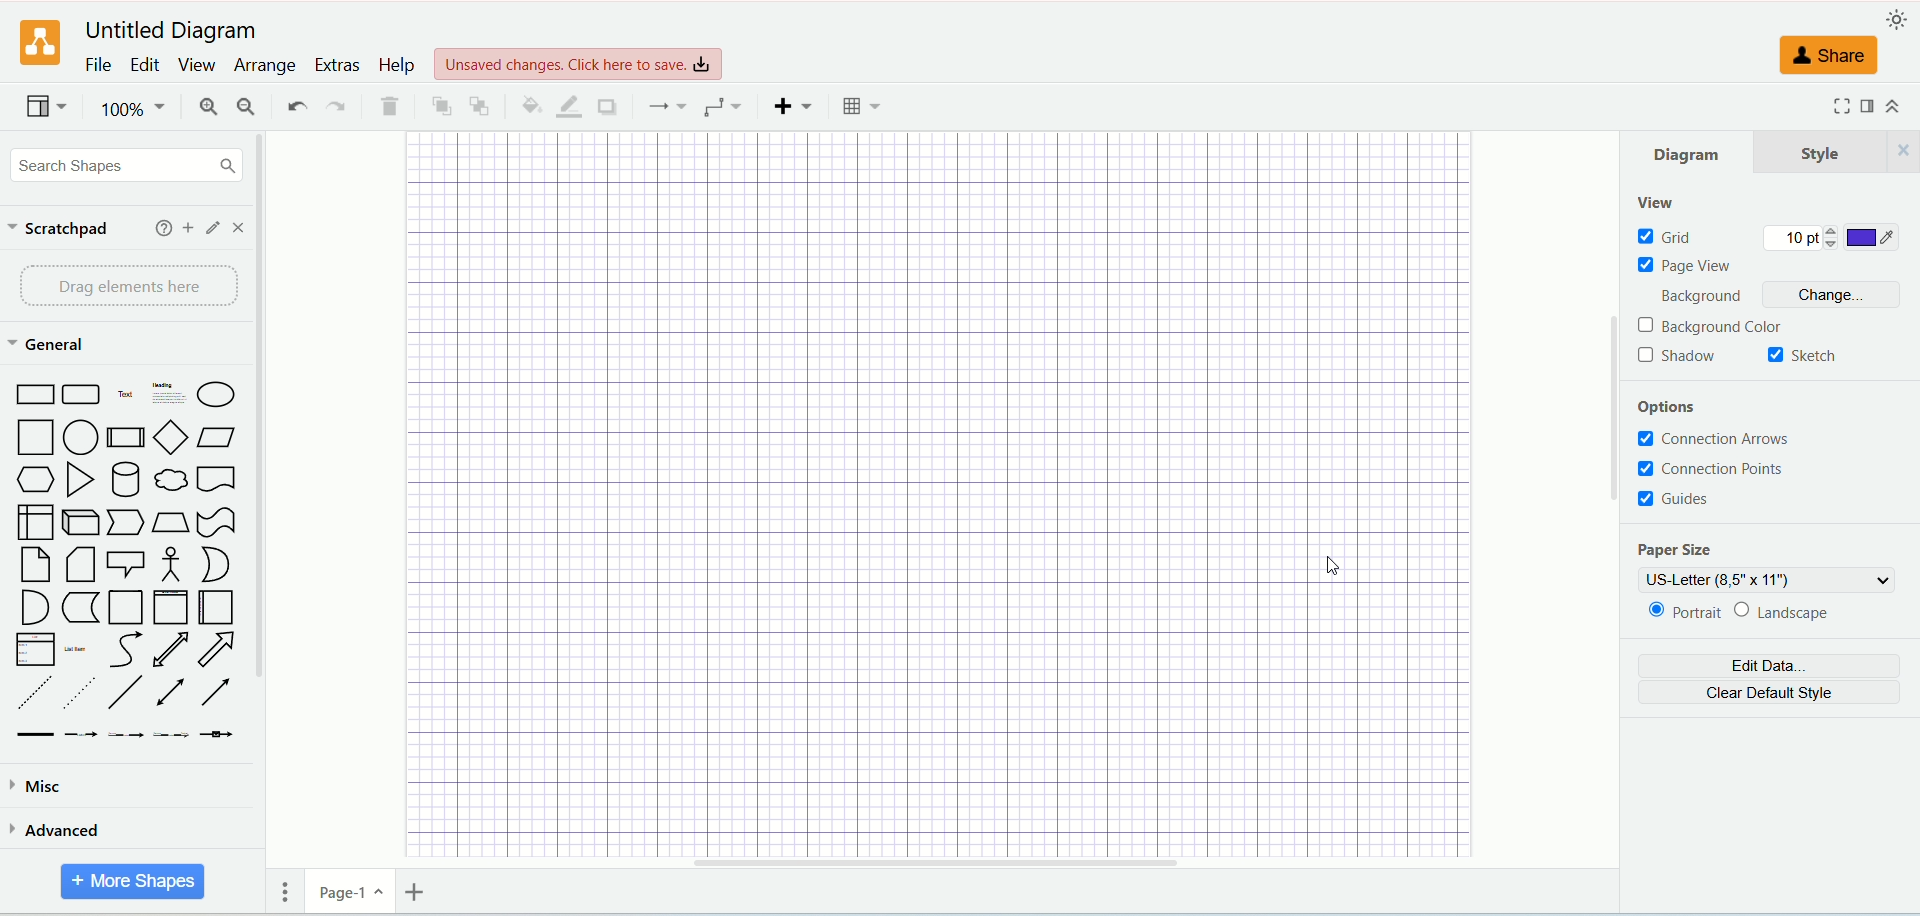  Describe the element at coordinates (216, 524) in the screenshot. I see `Tape` at that location.